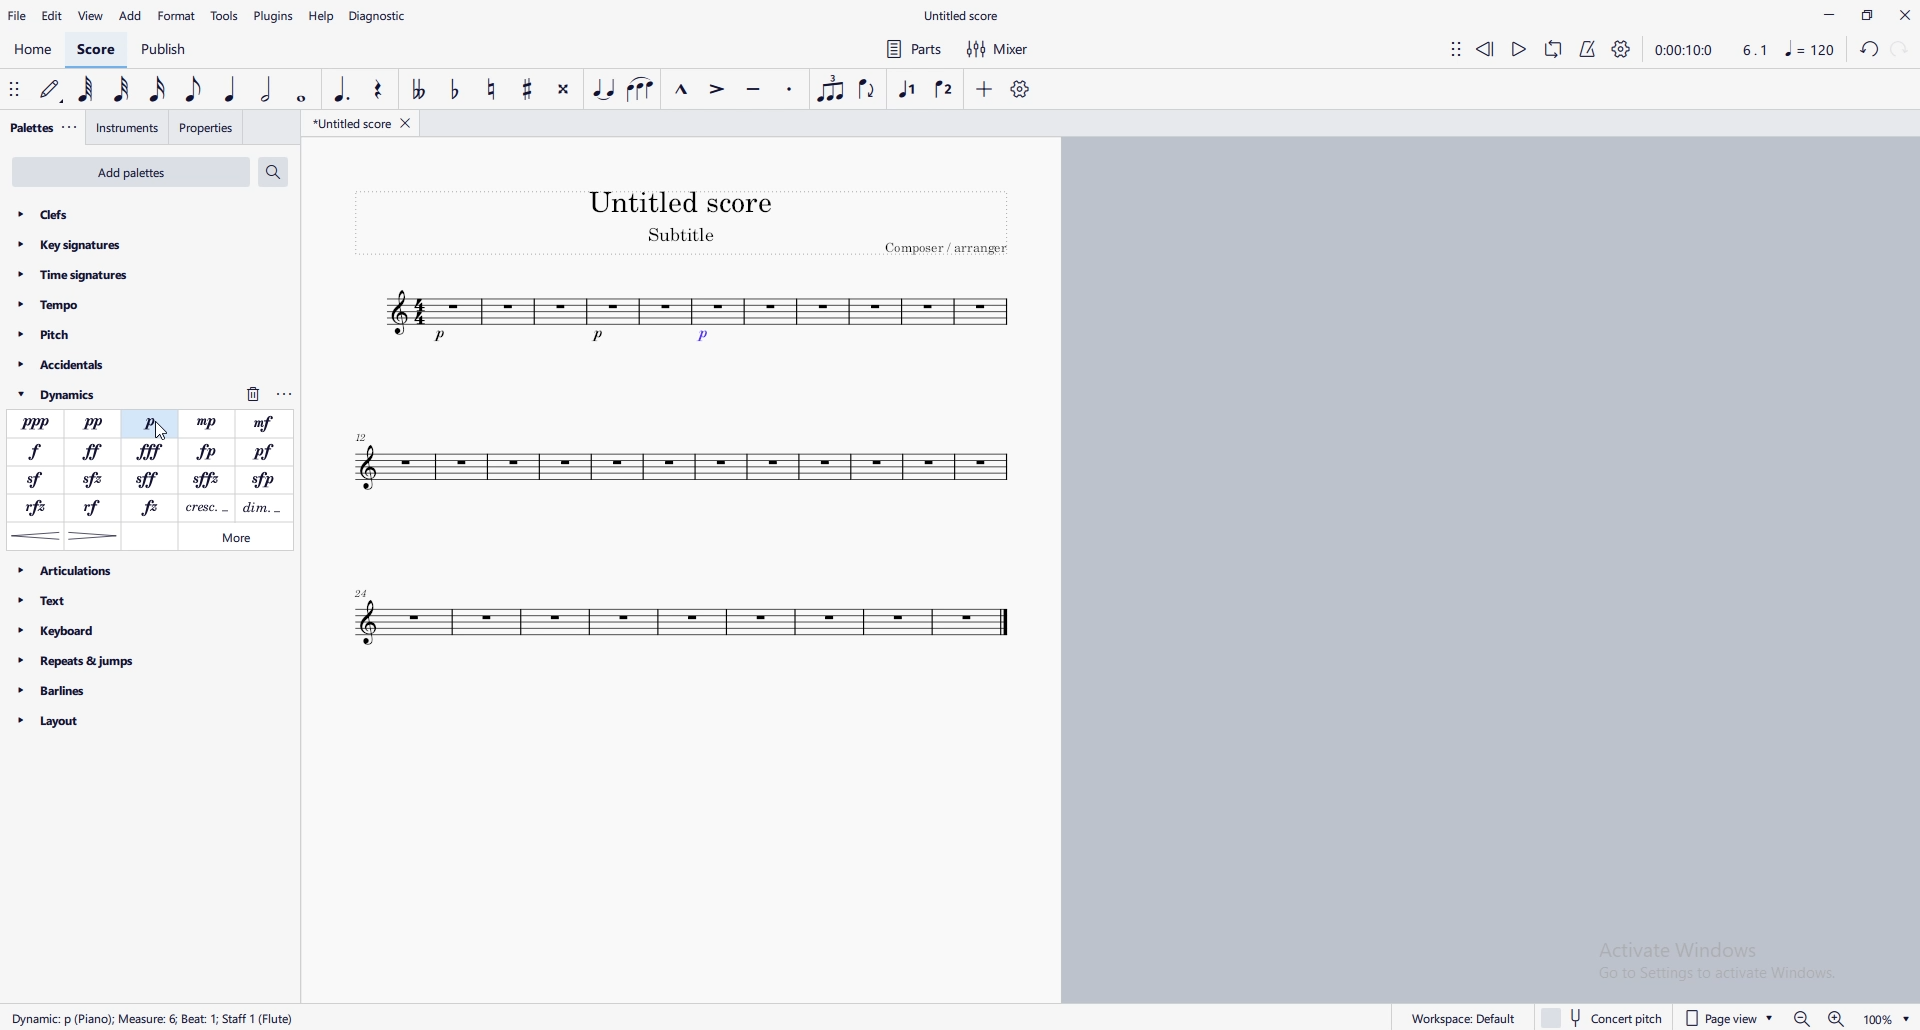 Image resolution: width=1920 pixels, height=1030 pixels. I want to click on add, so click(131, 16).